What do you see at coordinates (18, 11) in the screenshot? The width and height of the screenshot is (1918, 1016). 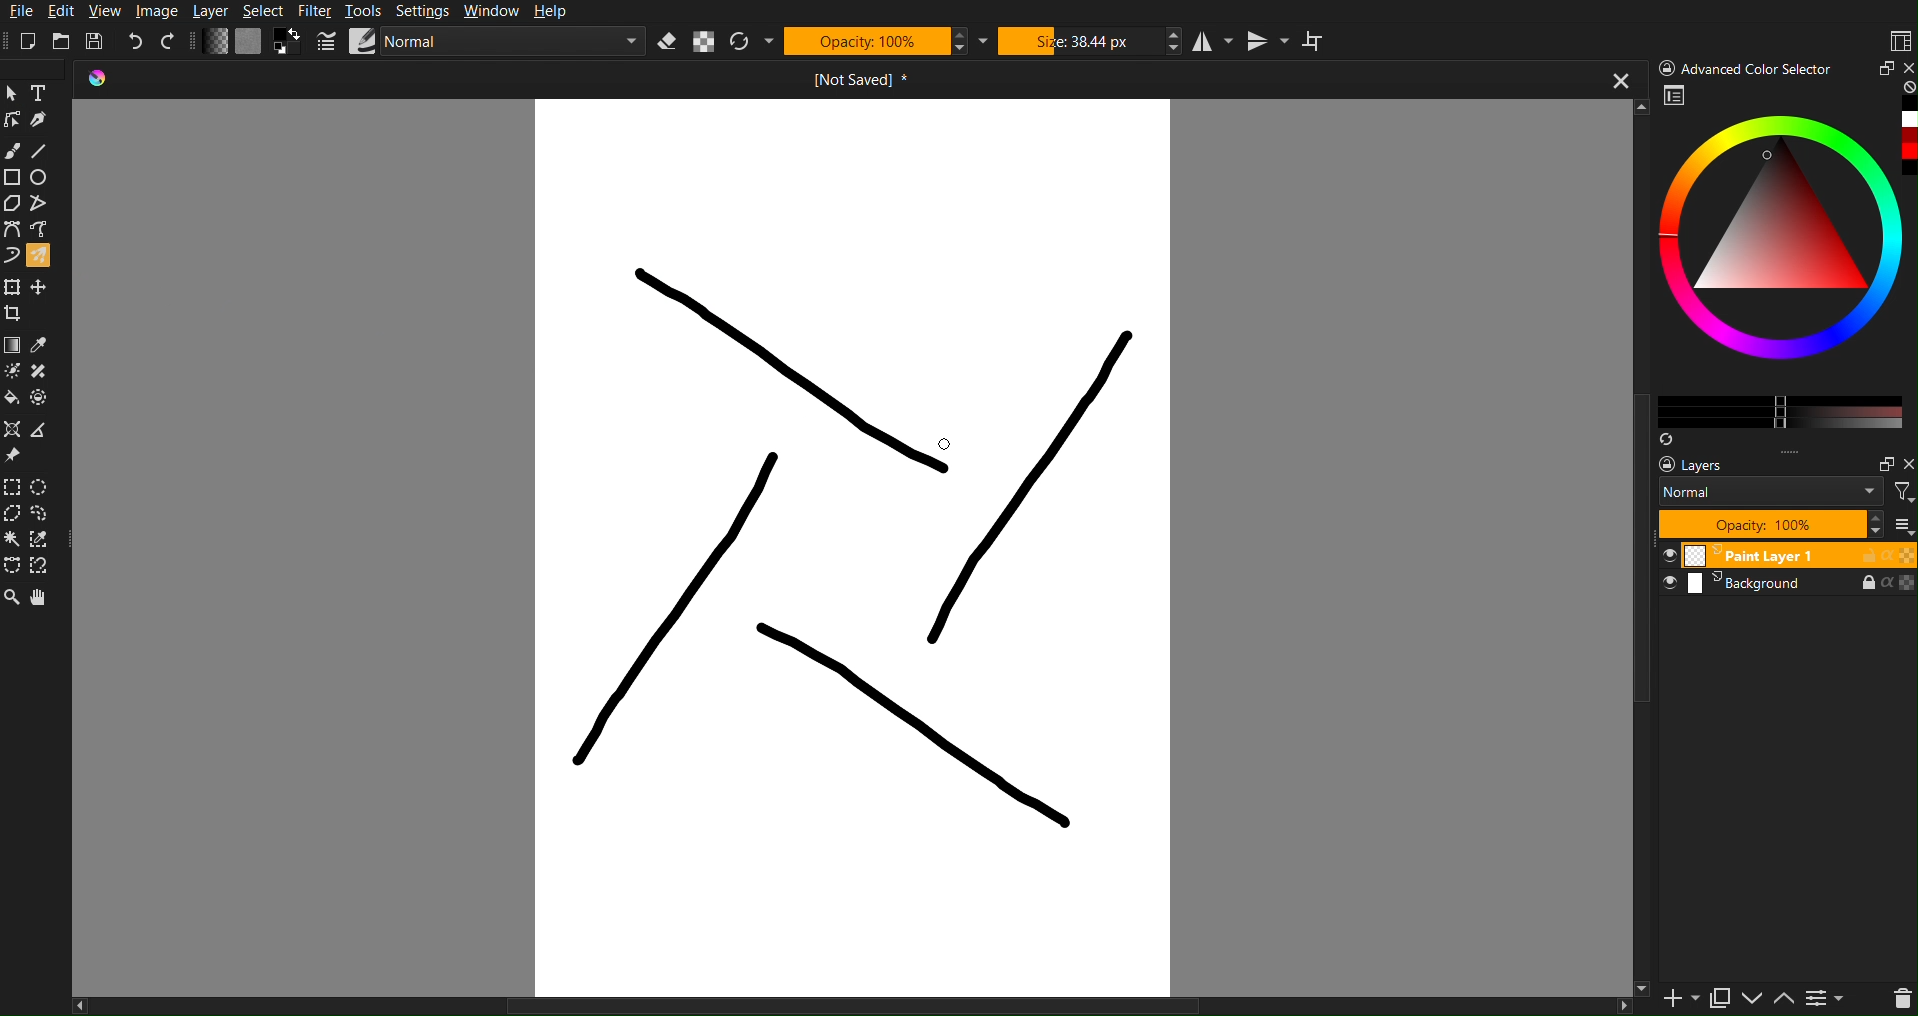 I see `FIle` at bounding box center [18, 11].